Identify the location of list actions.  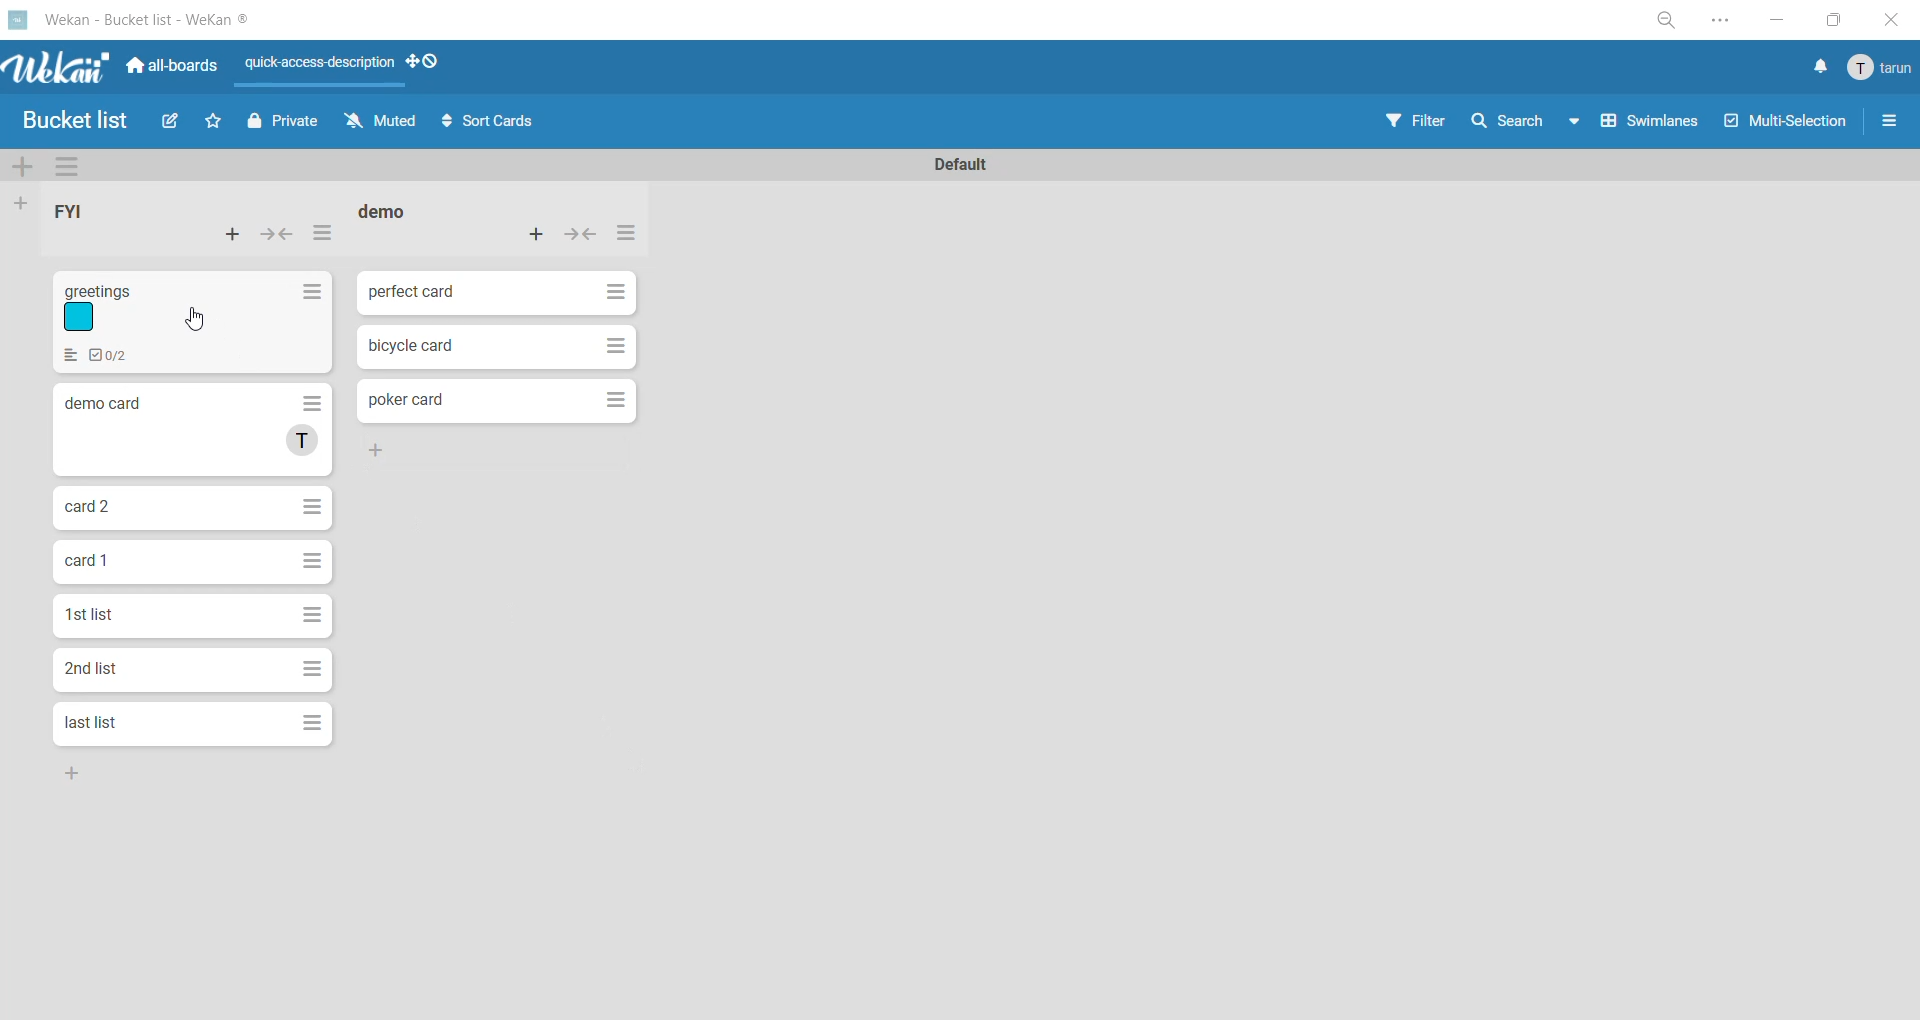
(323, 234).